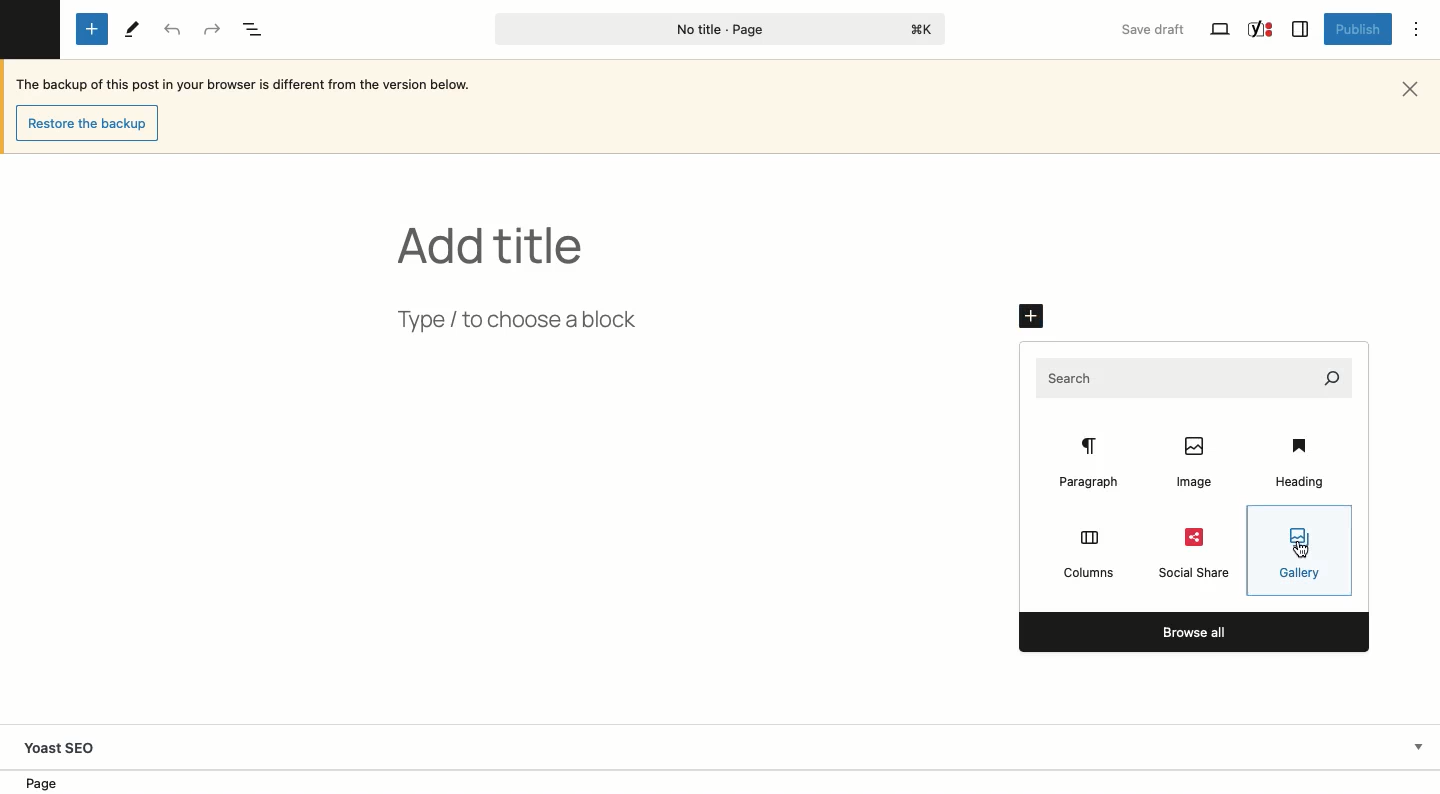 The image size is (1440, 794). I want to click on Heading, so click(1302, 465).